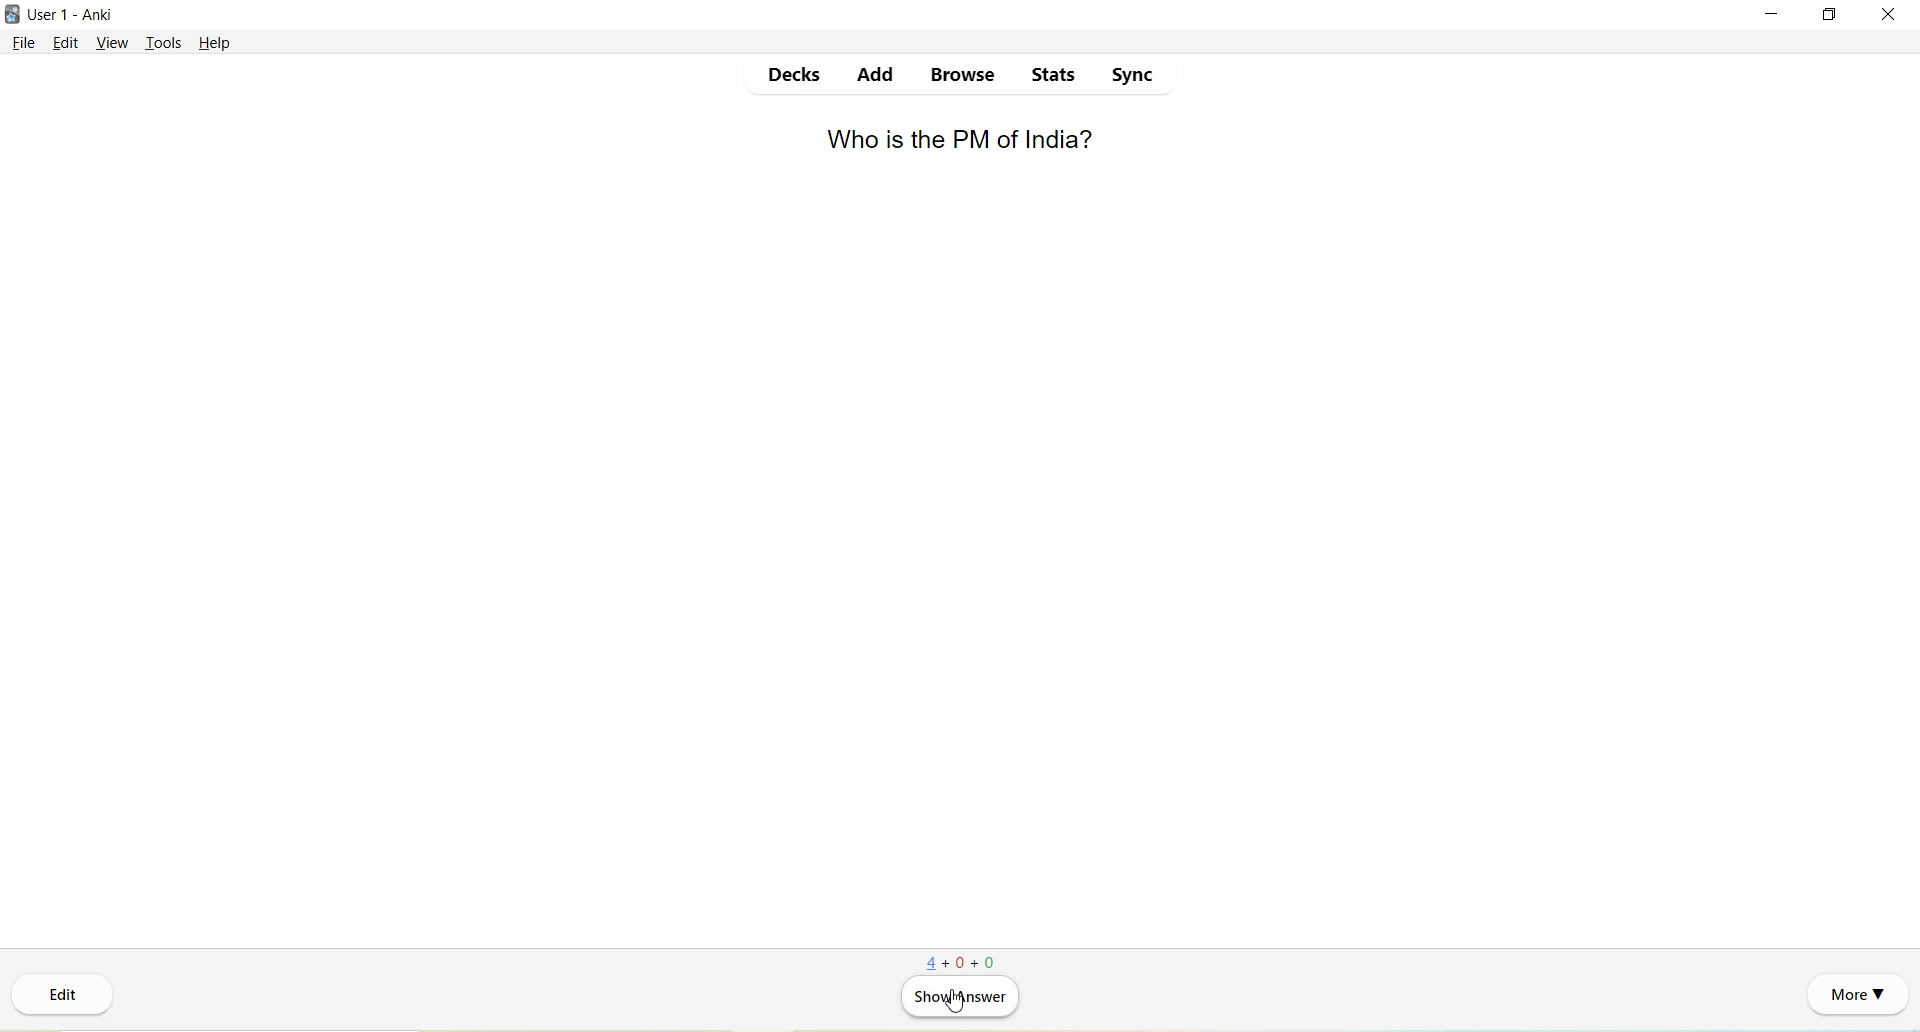  I want to click on More, so click(1856, 996).